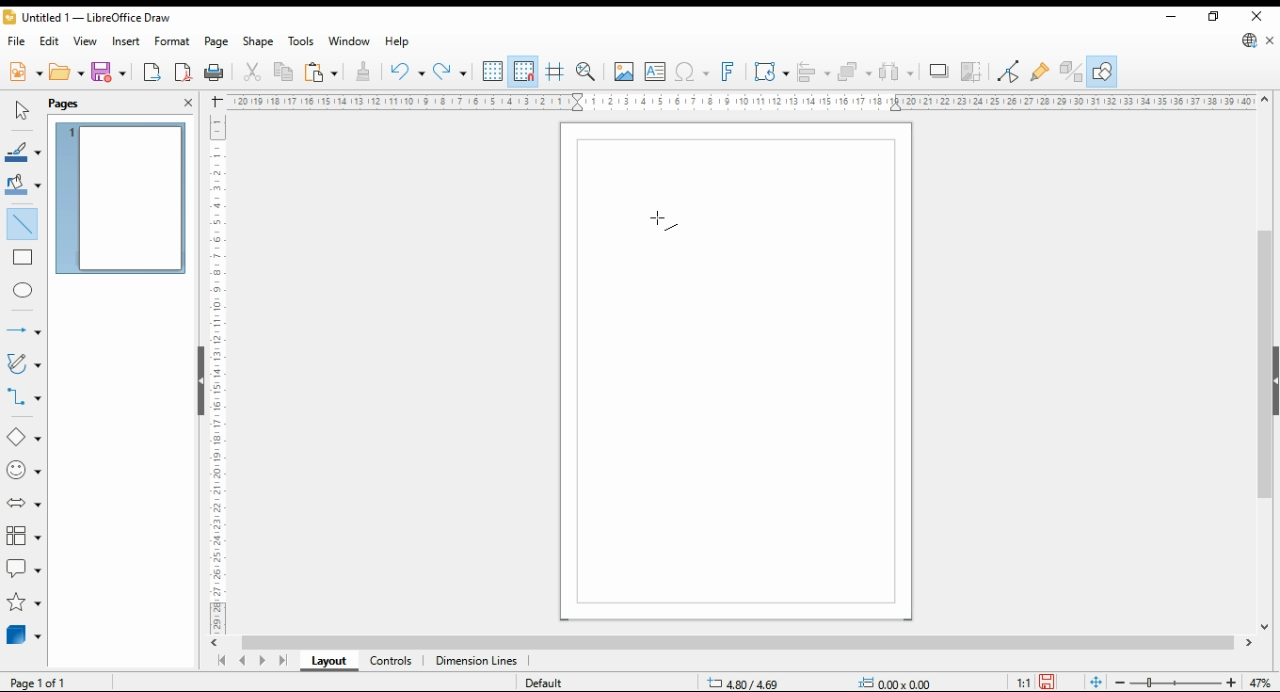  What do you see at coordinates (302, 42) in the screenshot?
I see `tools` at bounding box center [302, 42].